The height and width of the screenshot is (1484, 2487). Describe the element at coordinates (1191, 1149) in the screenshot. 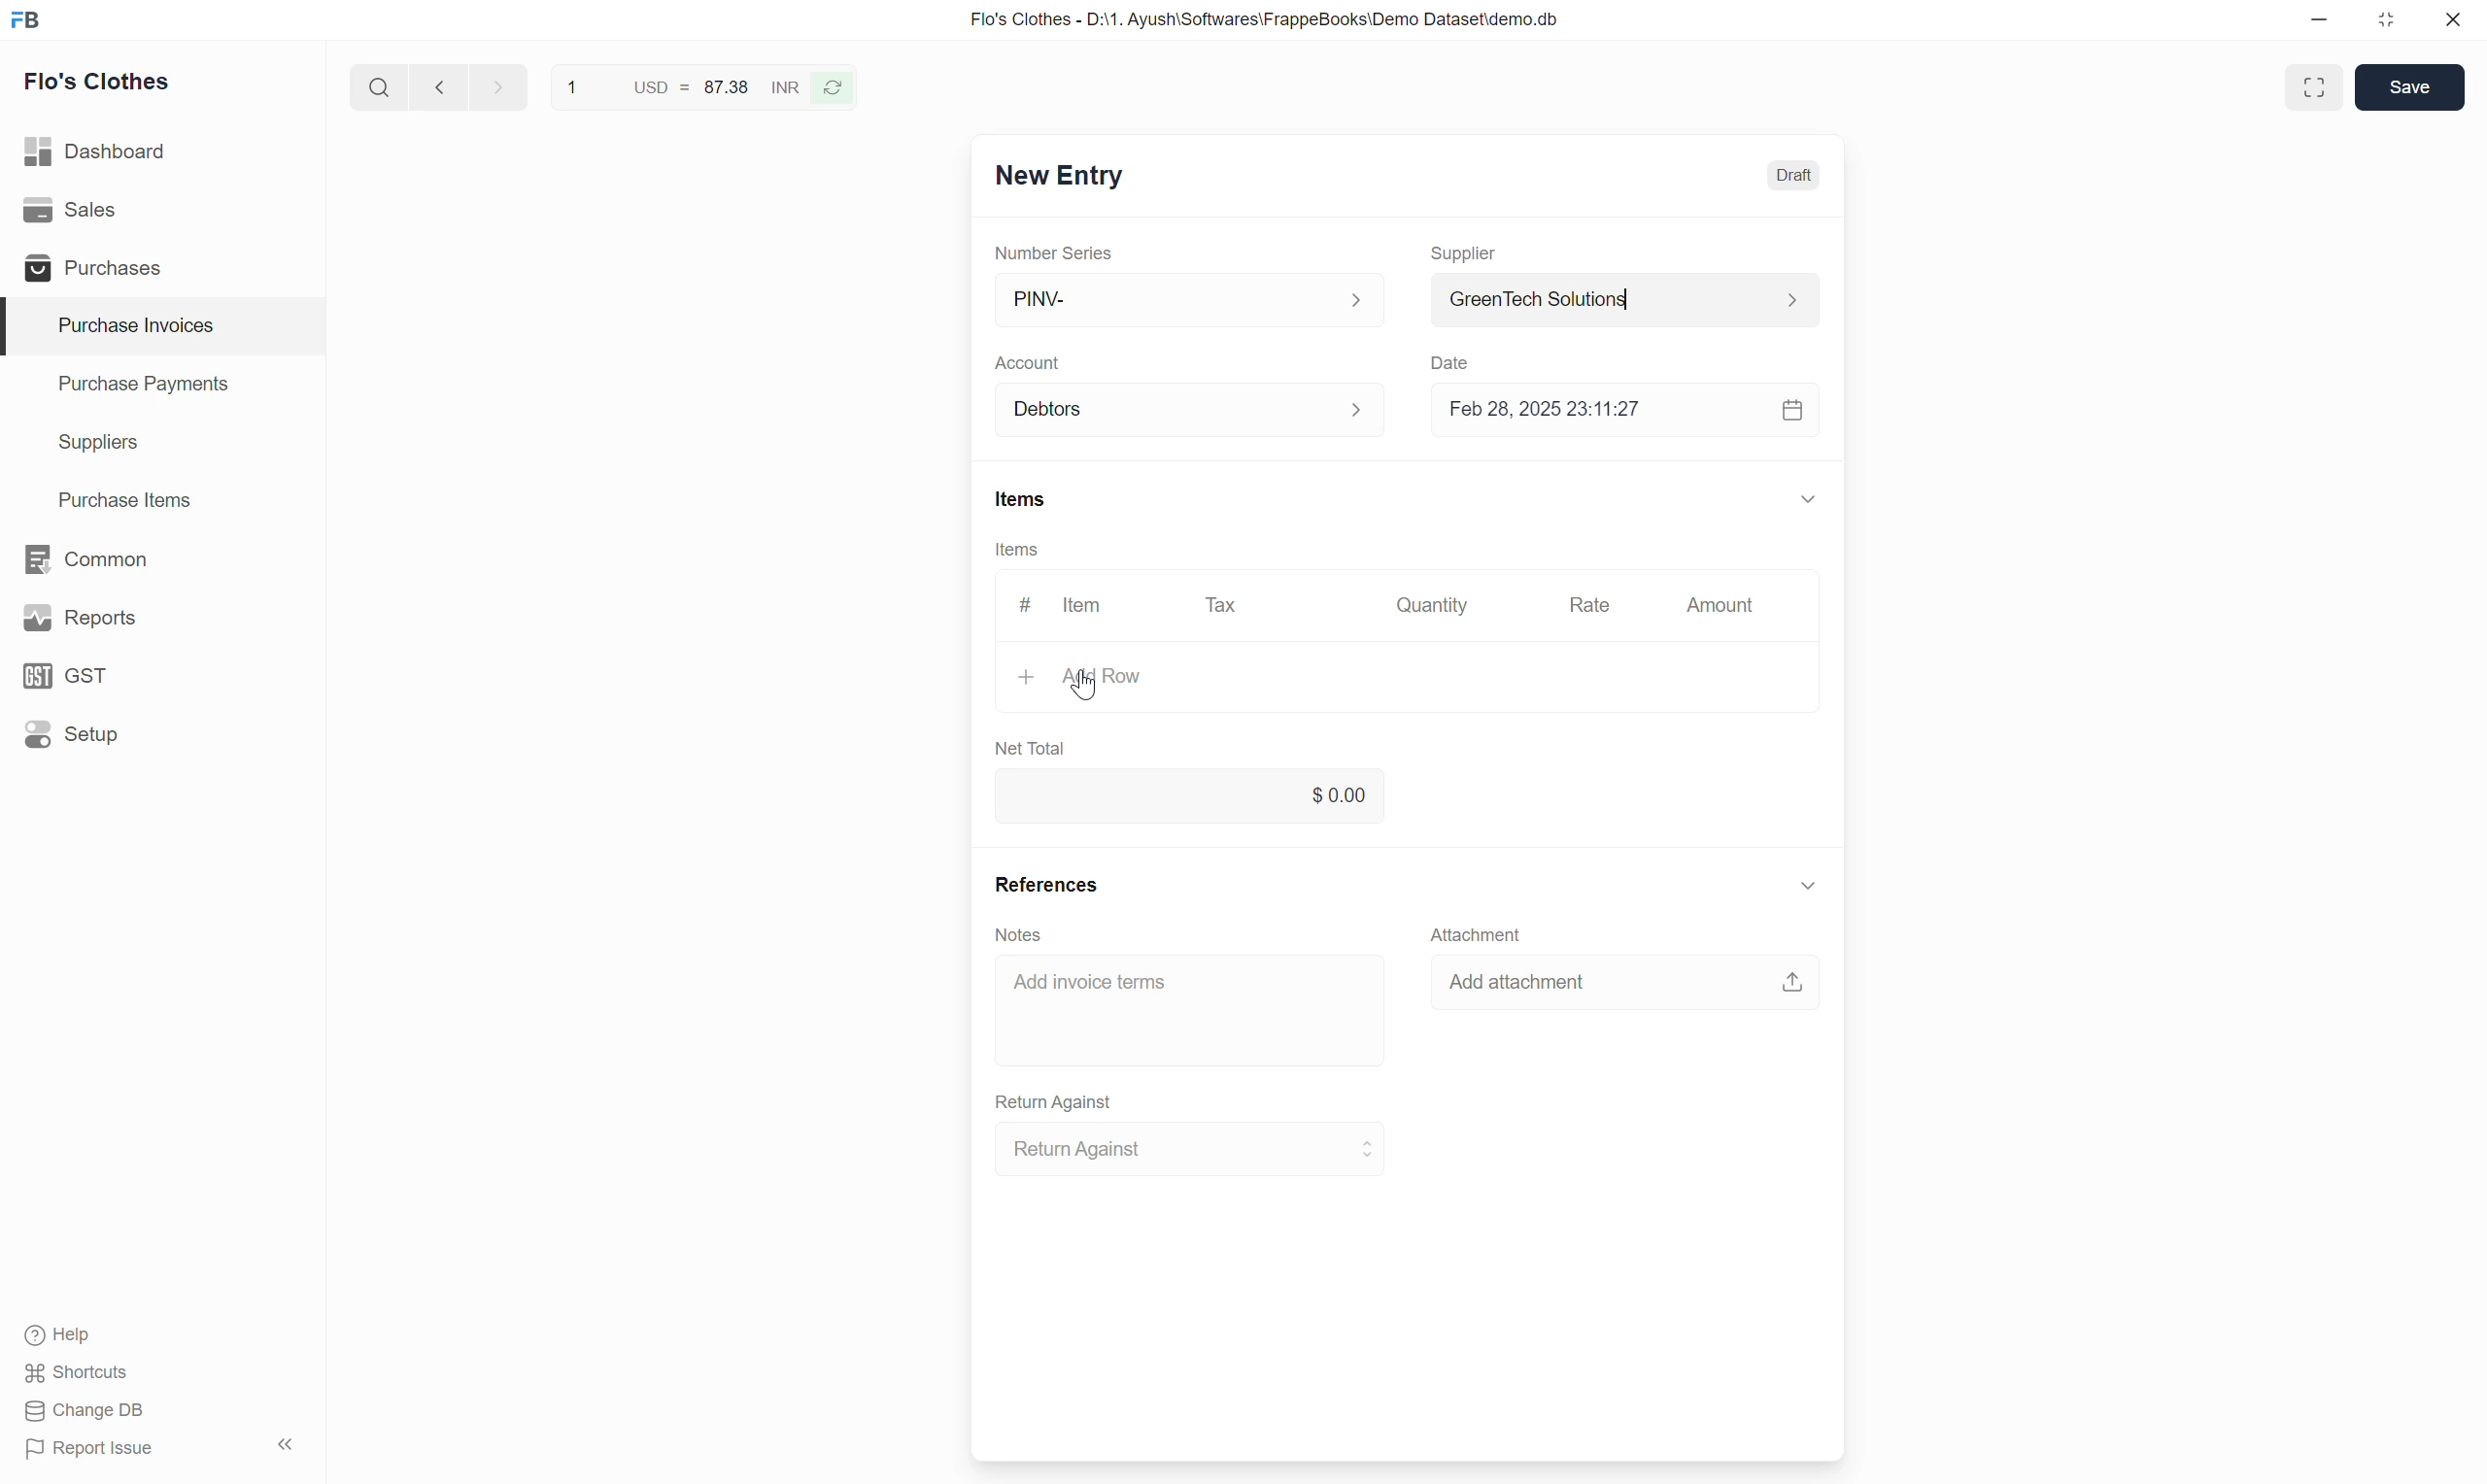

I see `Return Against` at that location.